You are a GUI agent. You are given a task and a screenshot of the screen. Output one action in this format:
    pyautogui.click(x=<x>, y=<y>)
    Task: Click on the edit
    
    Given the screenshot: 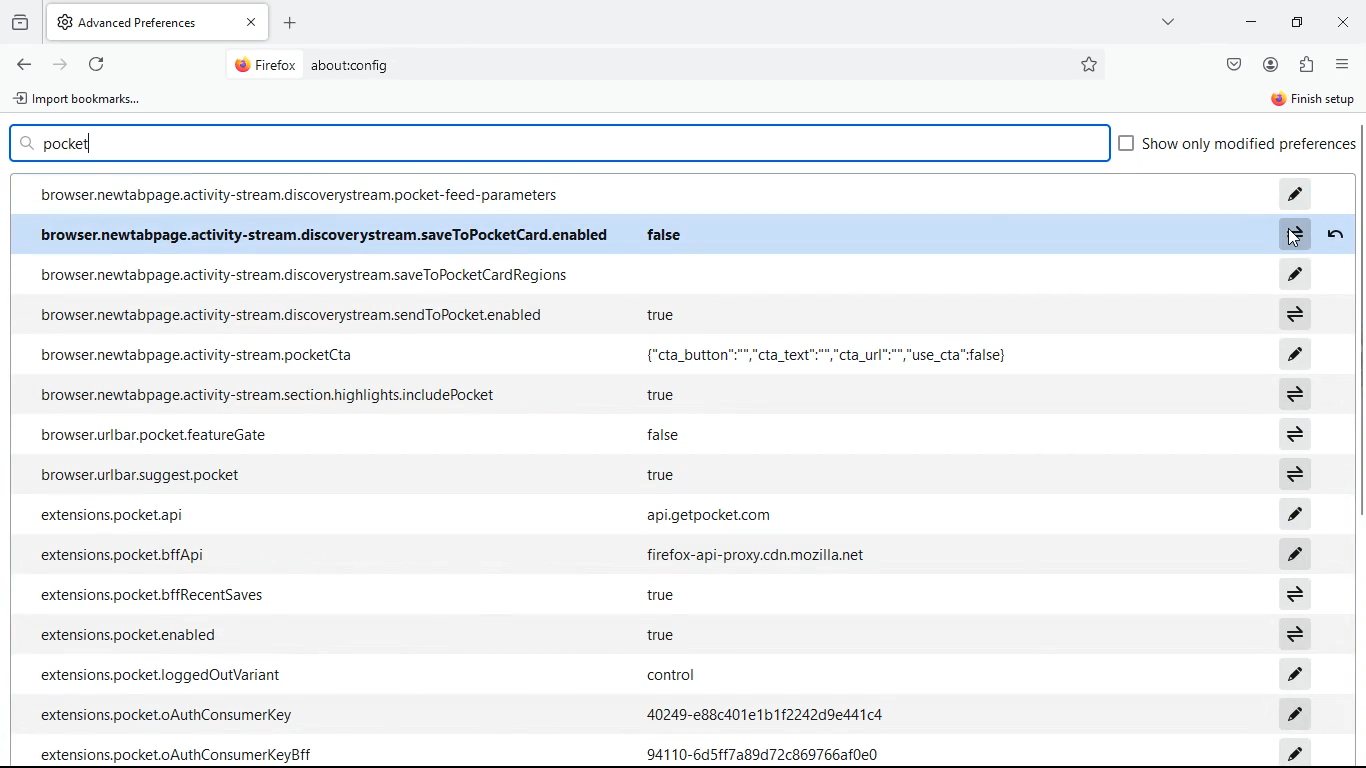 What is the action you would take?
    pyautogui.click(x=1294, y=353)
    